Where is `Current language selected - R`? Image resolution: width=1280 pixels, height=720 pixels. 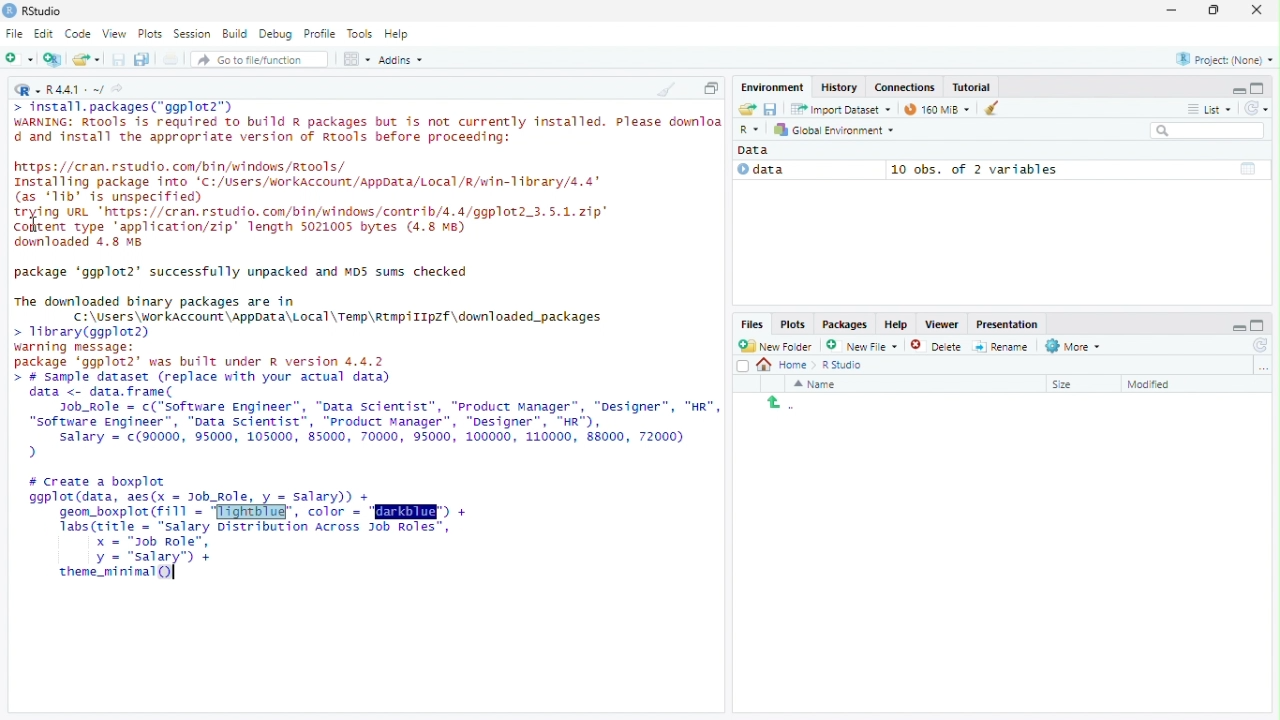 Current language selected - R is located at coordinates (25, 89).